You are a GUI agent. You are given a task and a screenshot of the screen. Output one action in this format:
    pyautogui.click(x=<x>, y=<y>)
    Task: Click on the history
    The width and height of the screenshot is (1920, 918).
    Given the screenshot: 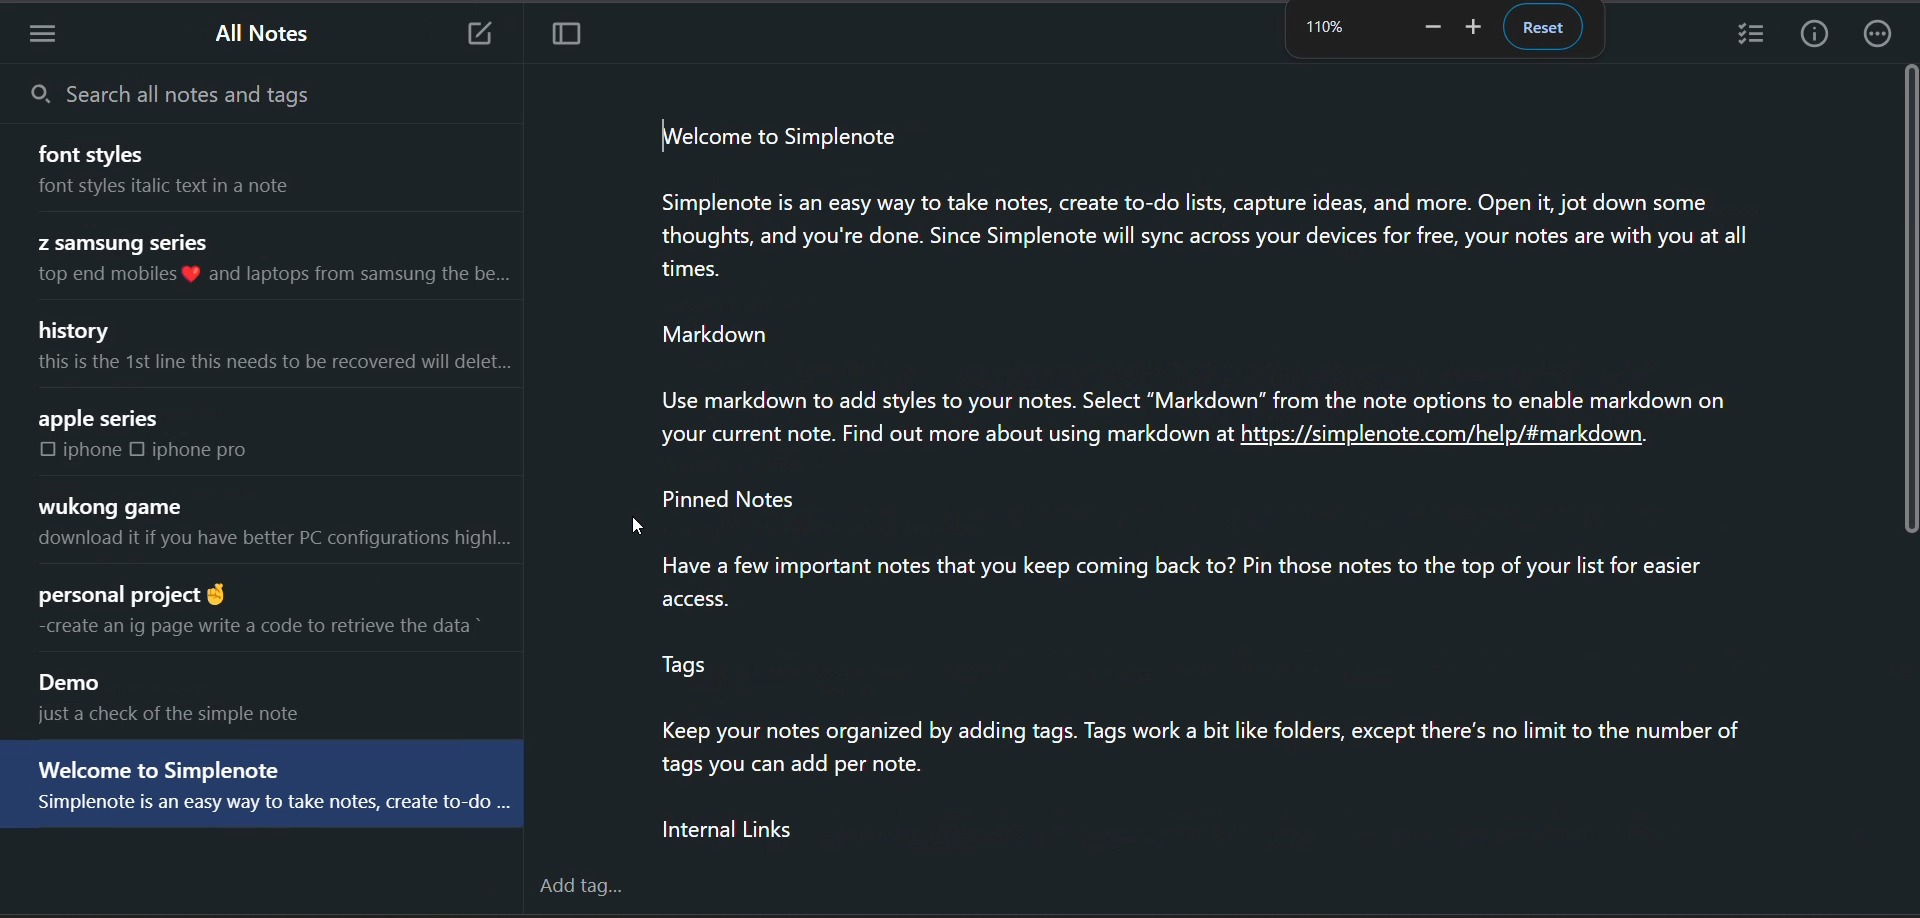 What is the action you would take?
    pyautogui.click(x=80, y=330)
    